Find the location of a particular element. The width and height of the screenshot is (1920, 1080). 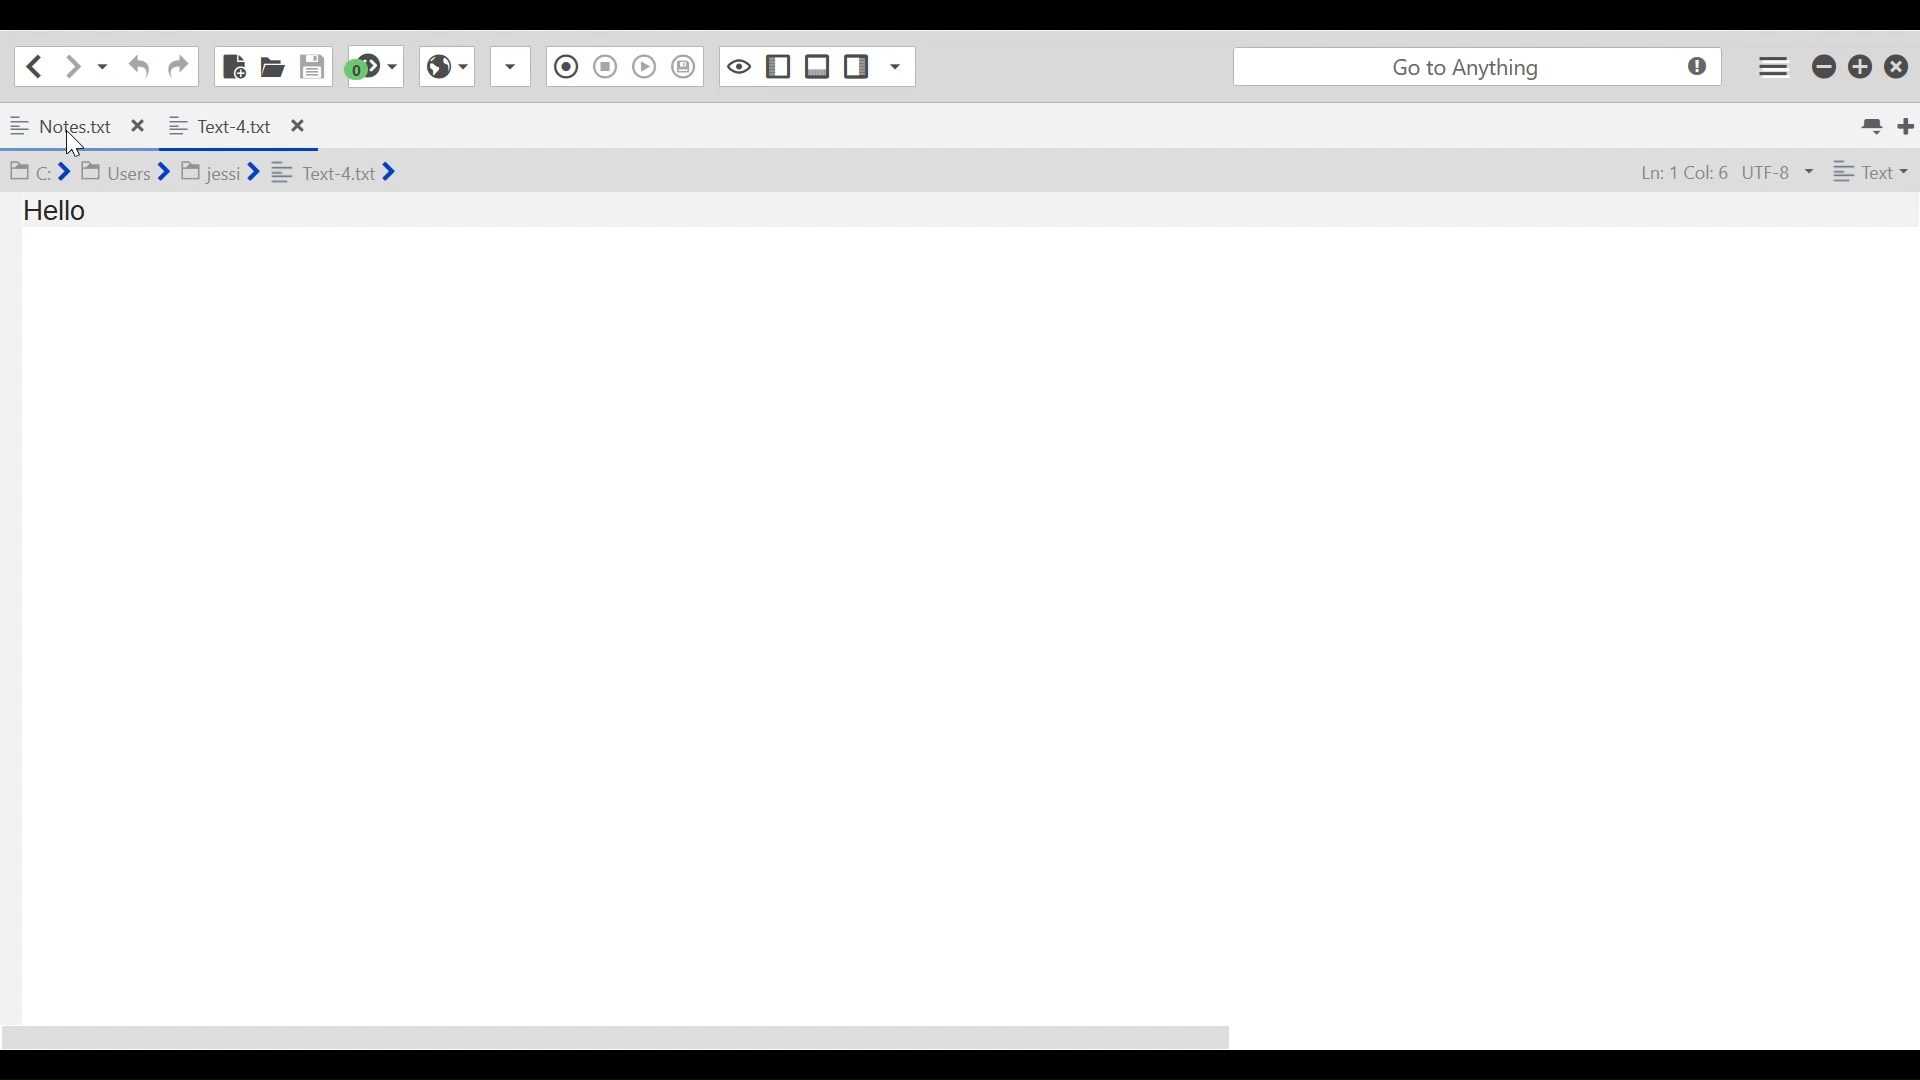

Redo last action is located at coordinates (177, 66).